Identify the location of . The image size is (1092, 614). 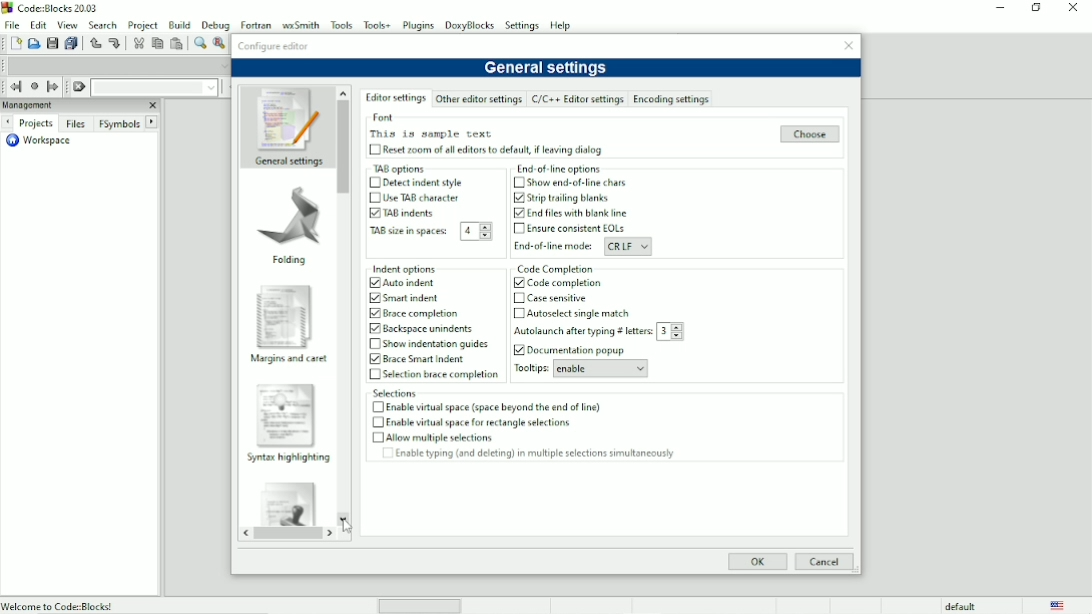
(518, 350).